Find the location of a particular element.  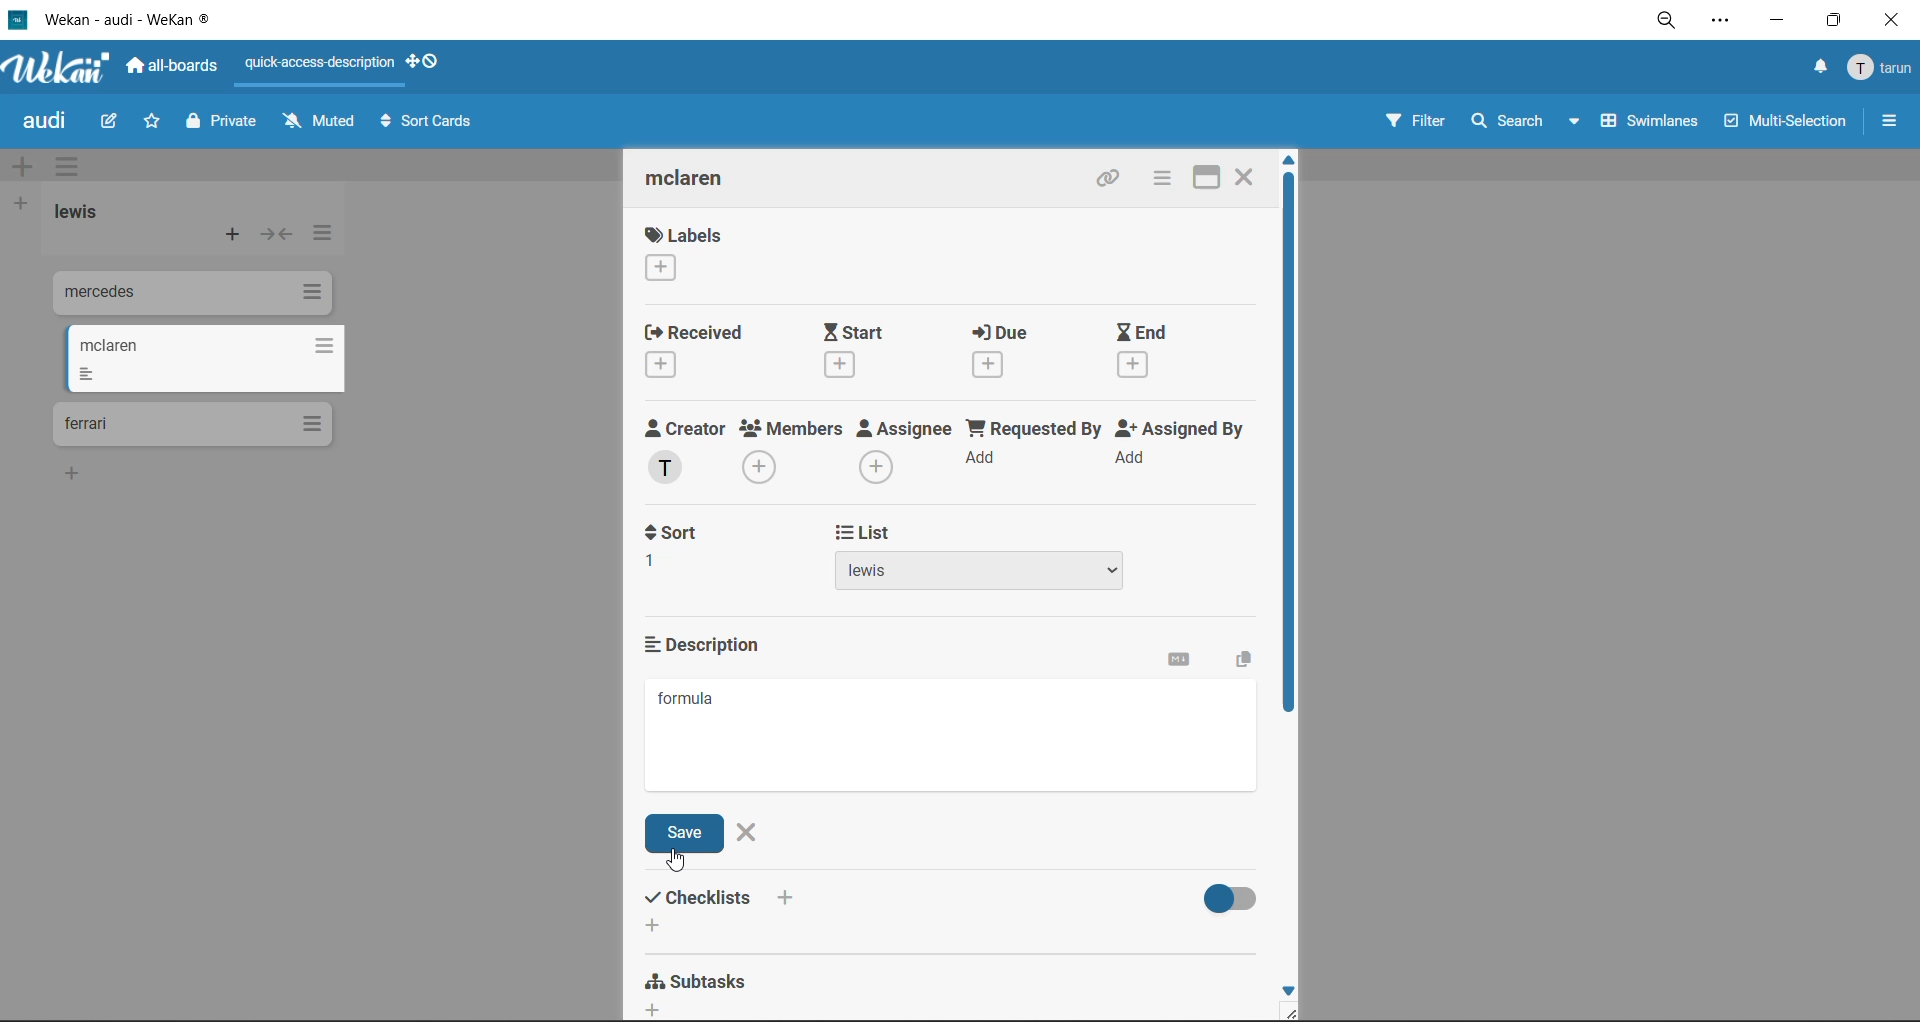

copy is located at coordinates (1239, 661).